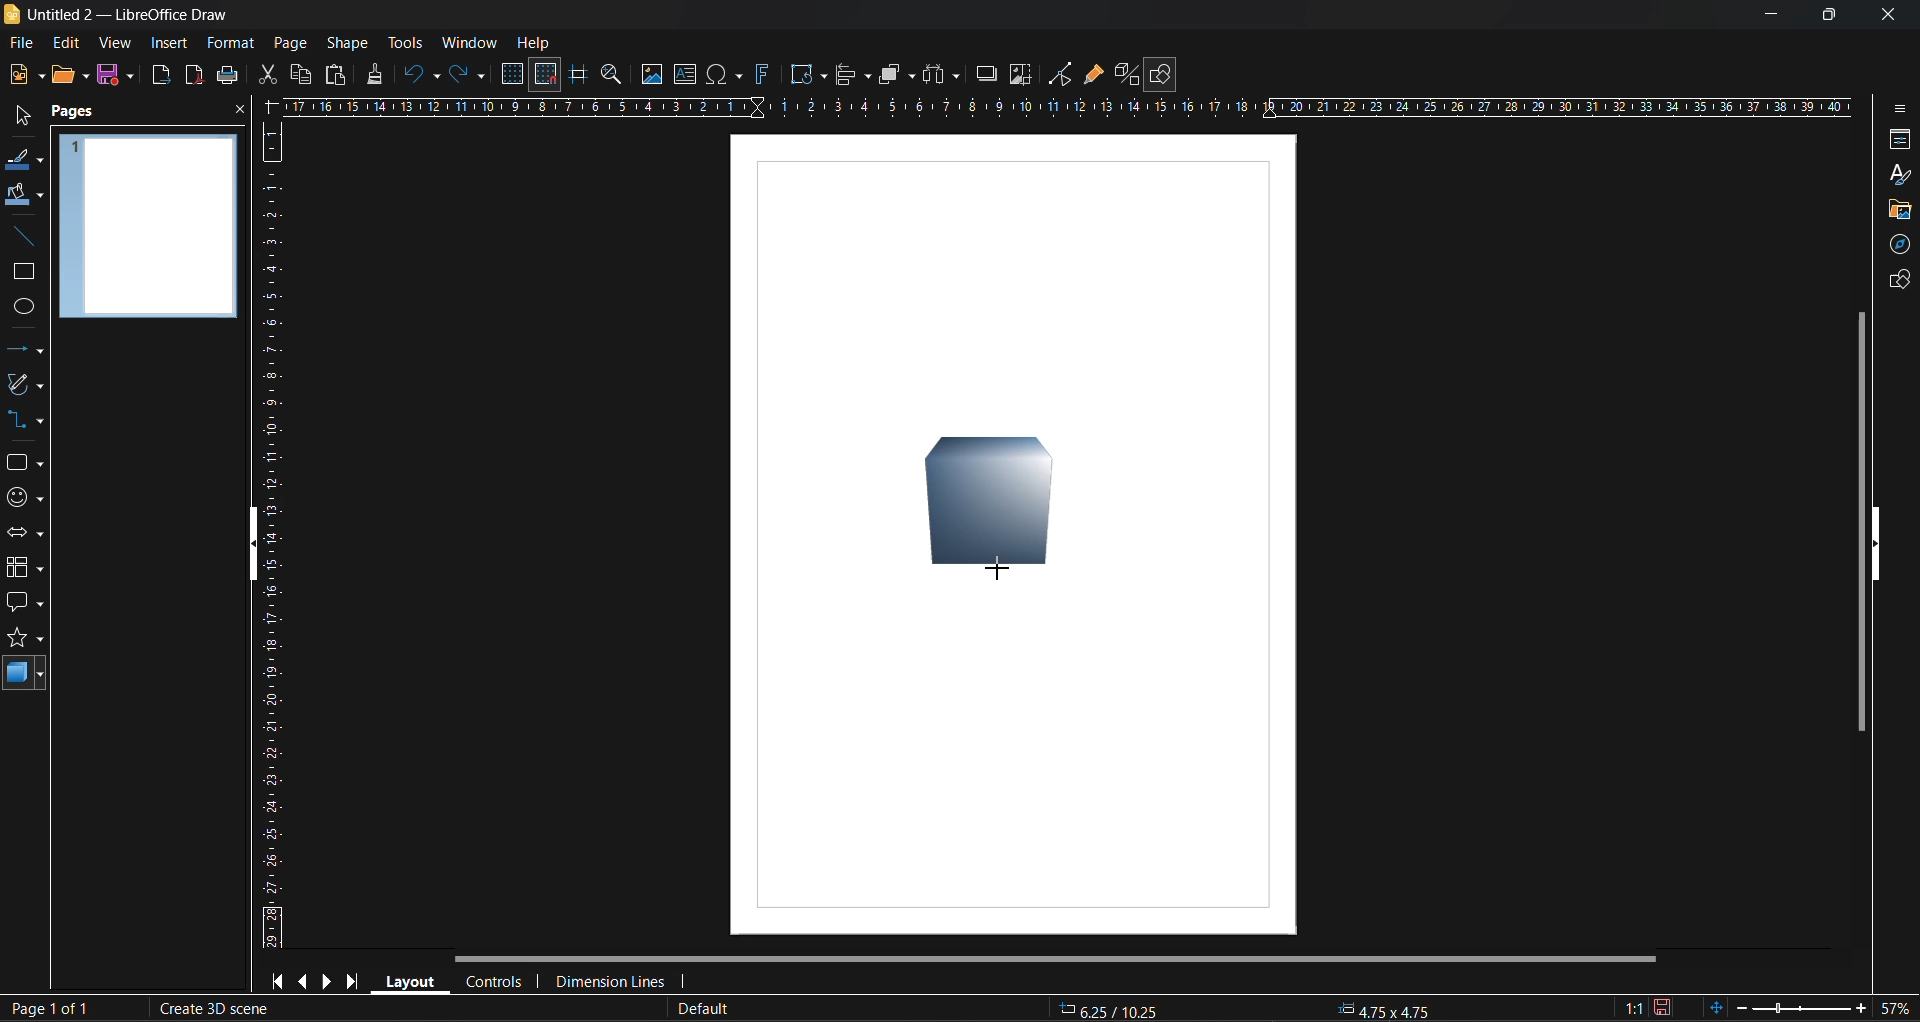 The image size is (1920, 1022). I want to click on export as pdf, so click(190, 74).